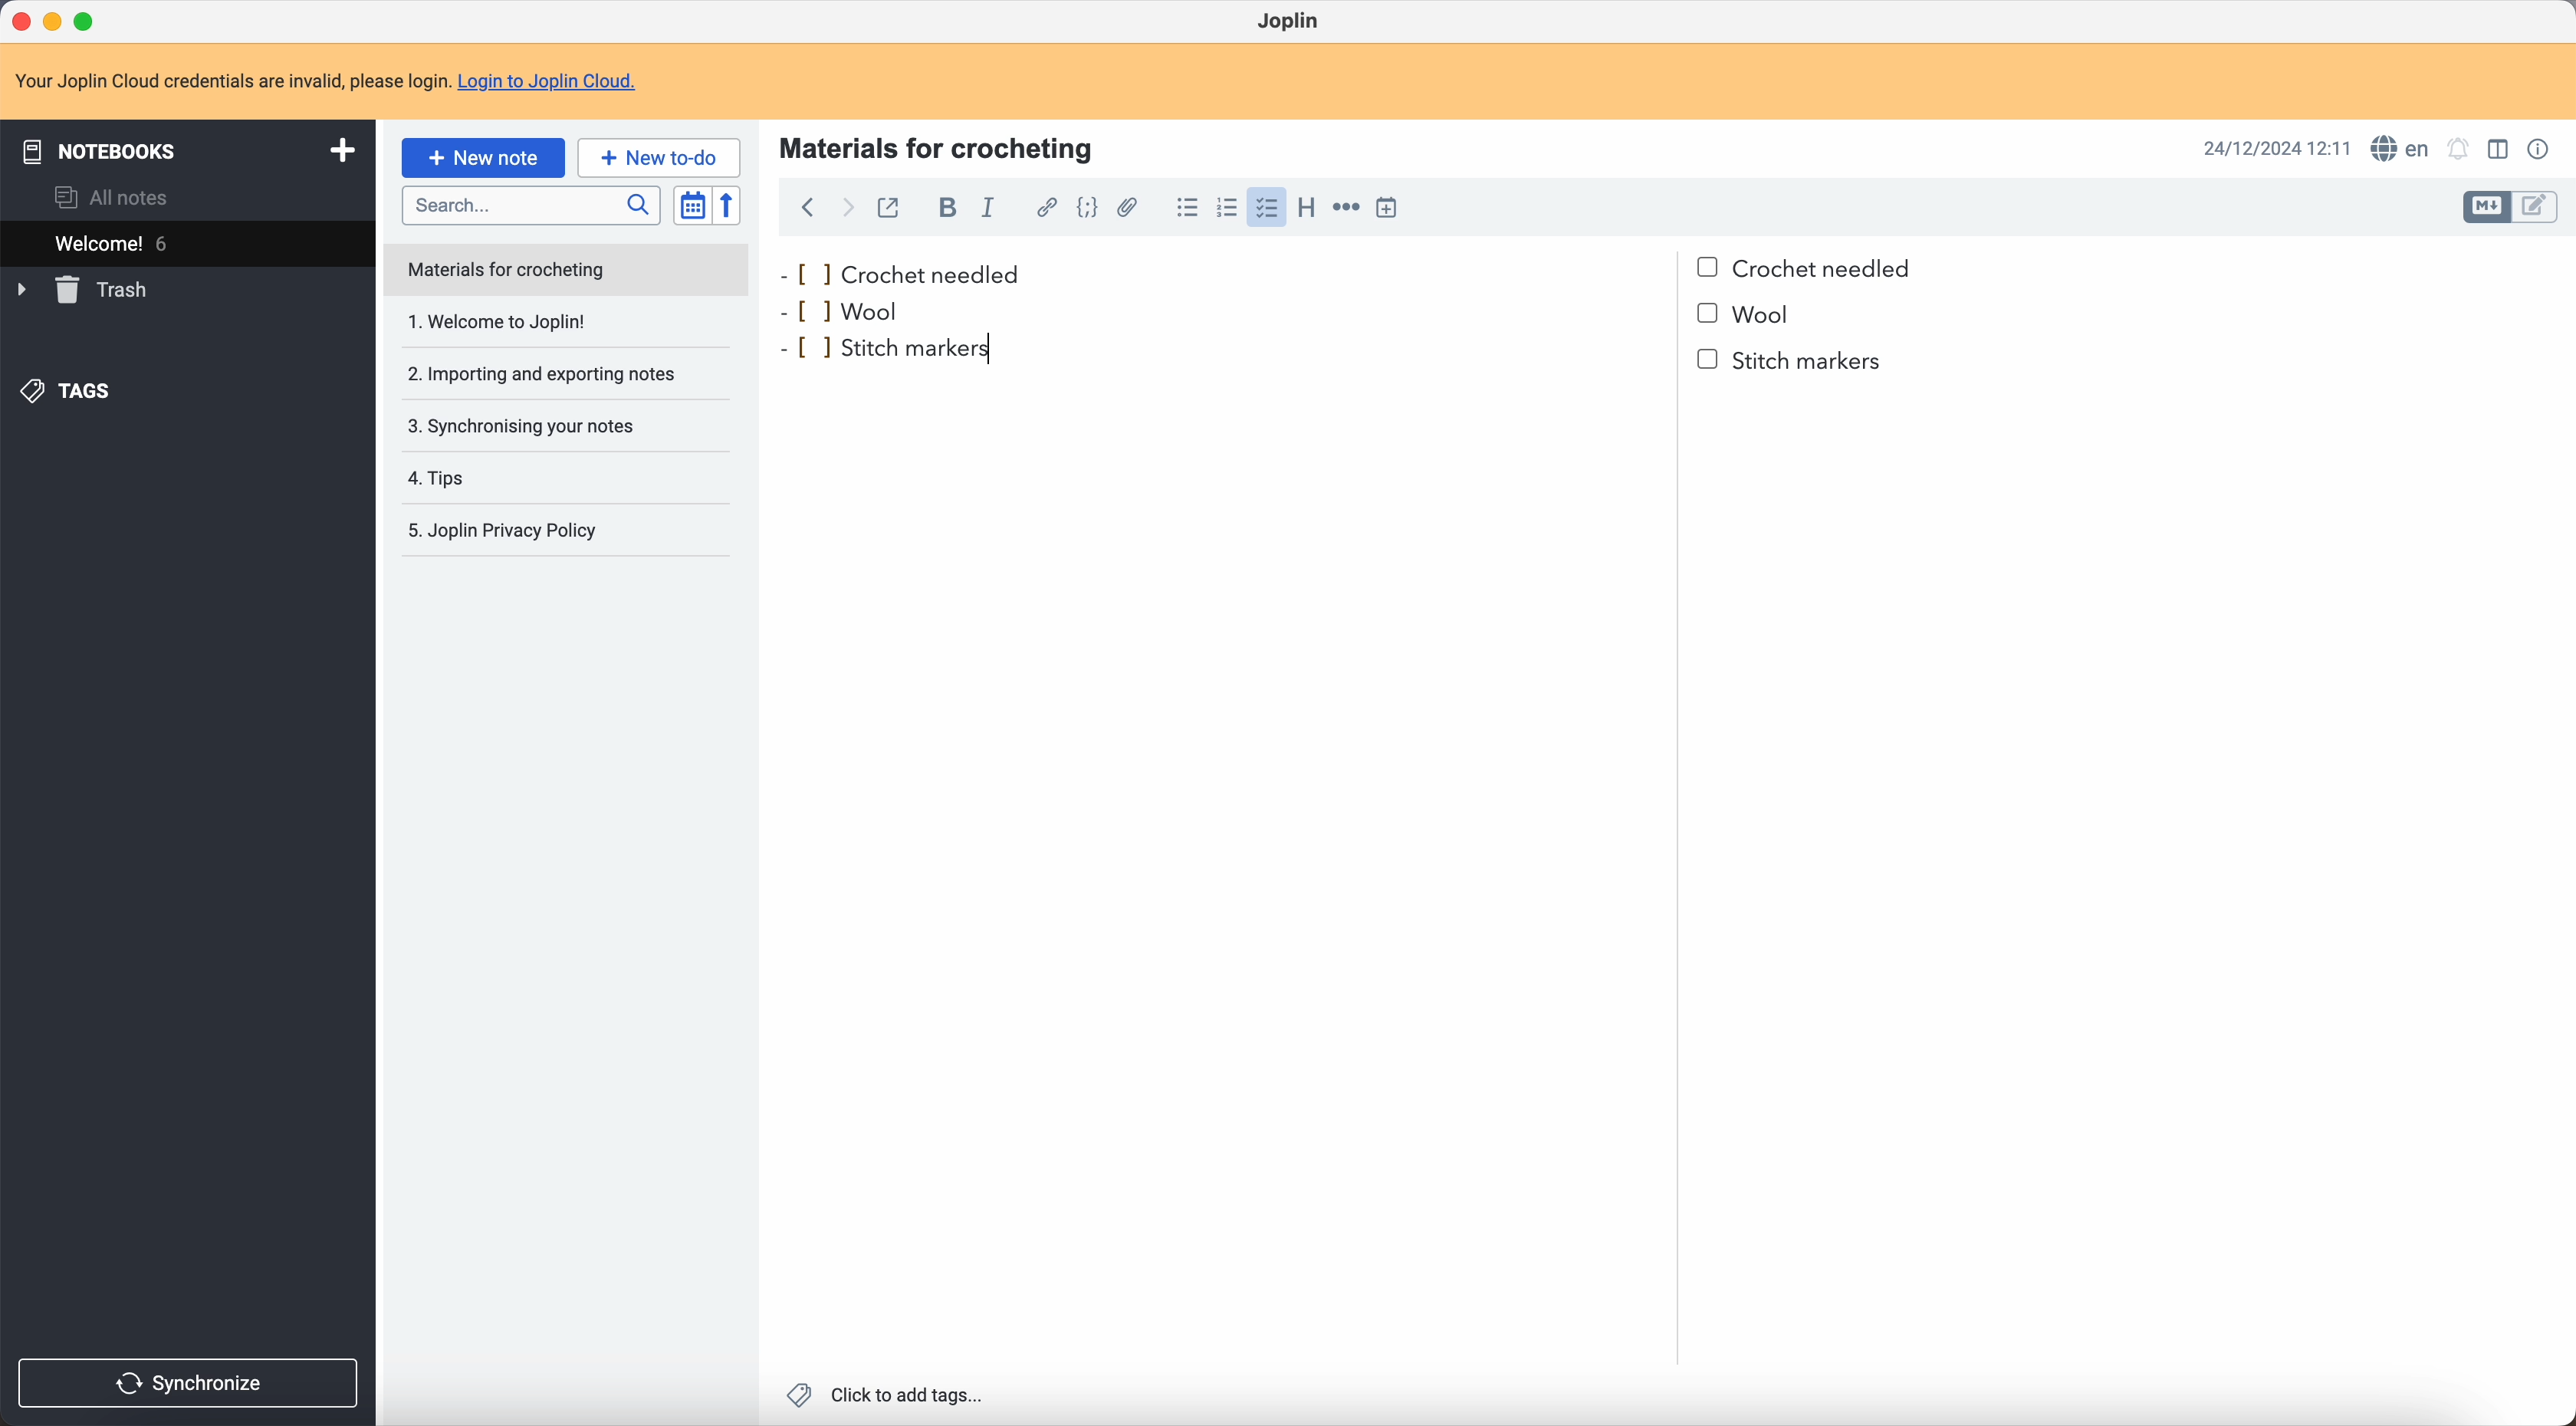 The height and width of the screenshot is (1426, 2576). Describe the element at coordinates (1802, 362) in the screenshot. I see `stitch markers` at that location.